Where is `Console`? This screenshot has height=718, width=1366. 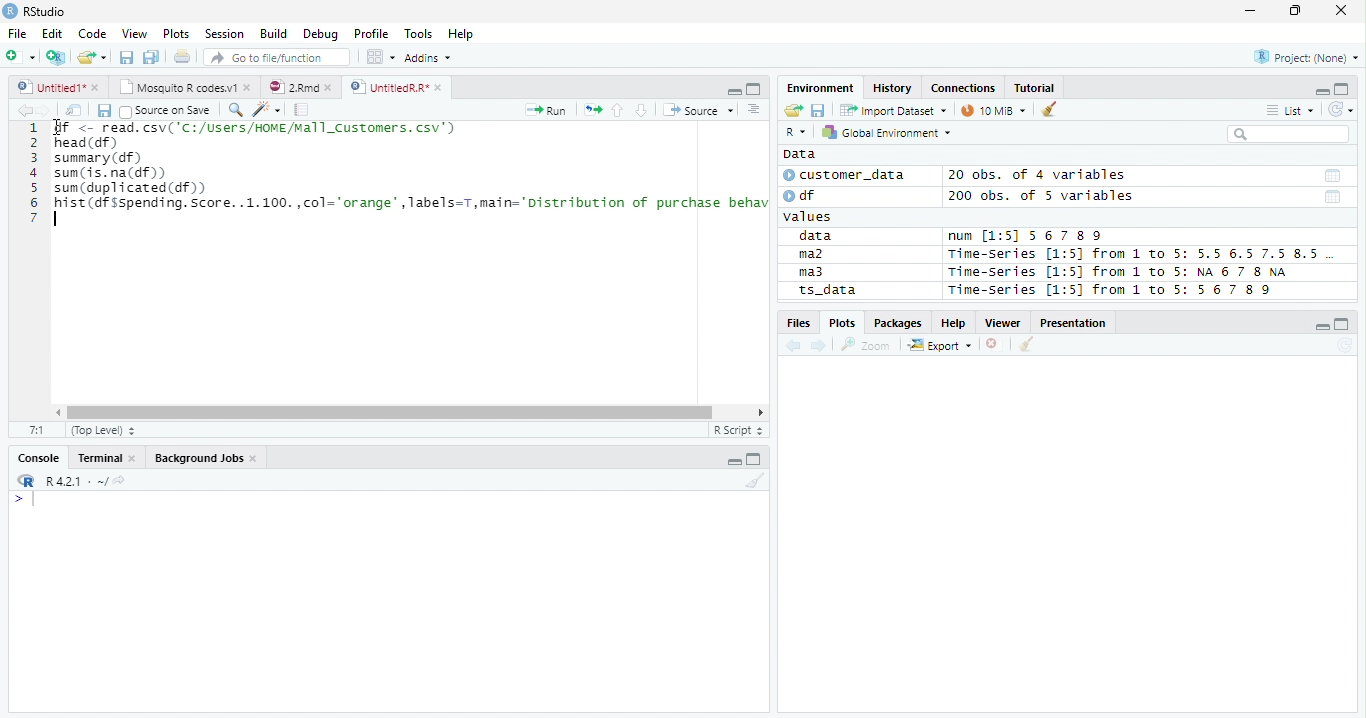
Console is located at coordinates (39, 456).